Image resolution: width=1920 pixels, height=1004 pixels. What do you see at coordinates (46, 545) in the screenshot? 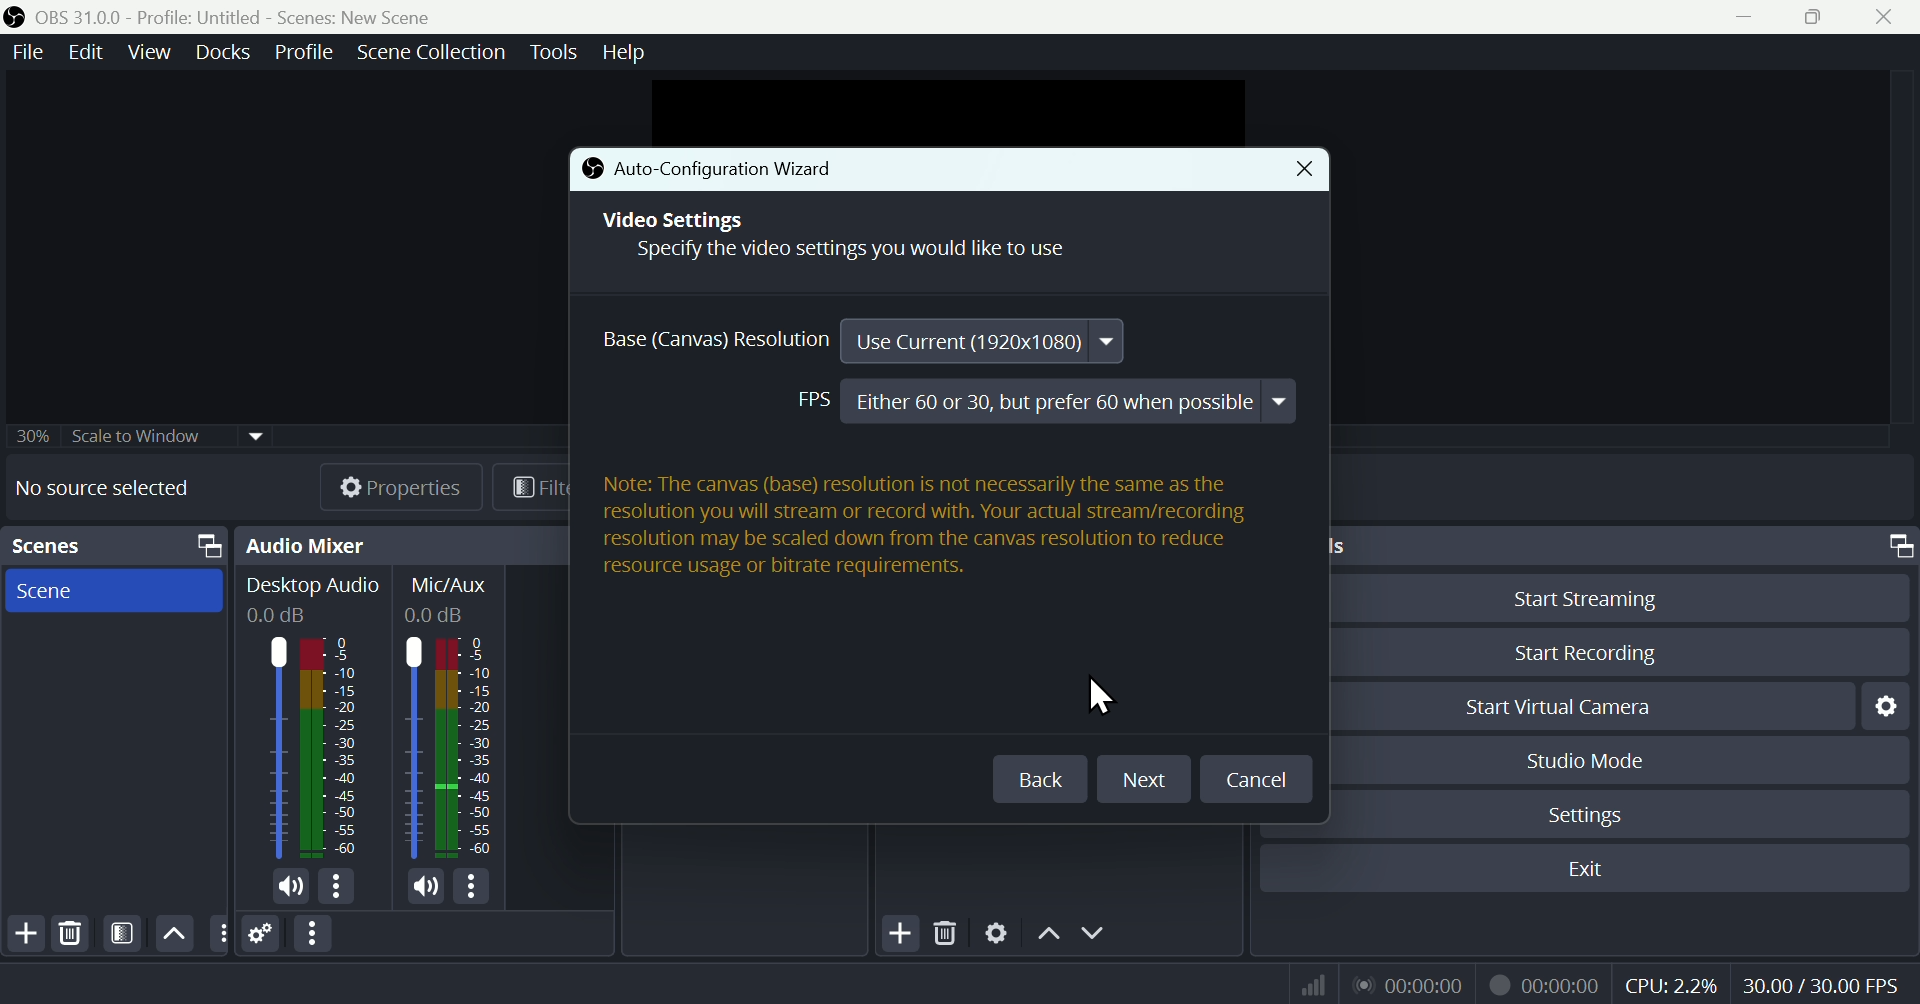
I see `Scenes` at bounding box center [46, 545].